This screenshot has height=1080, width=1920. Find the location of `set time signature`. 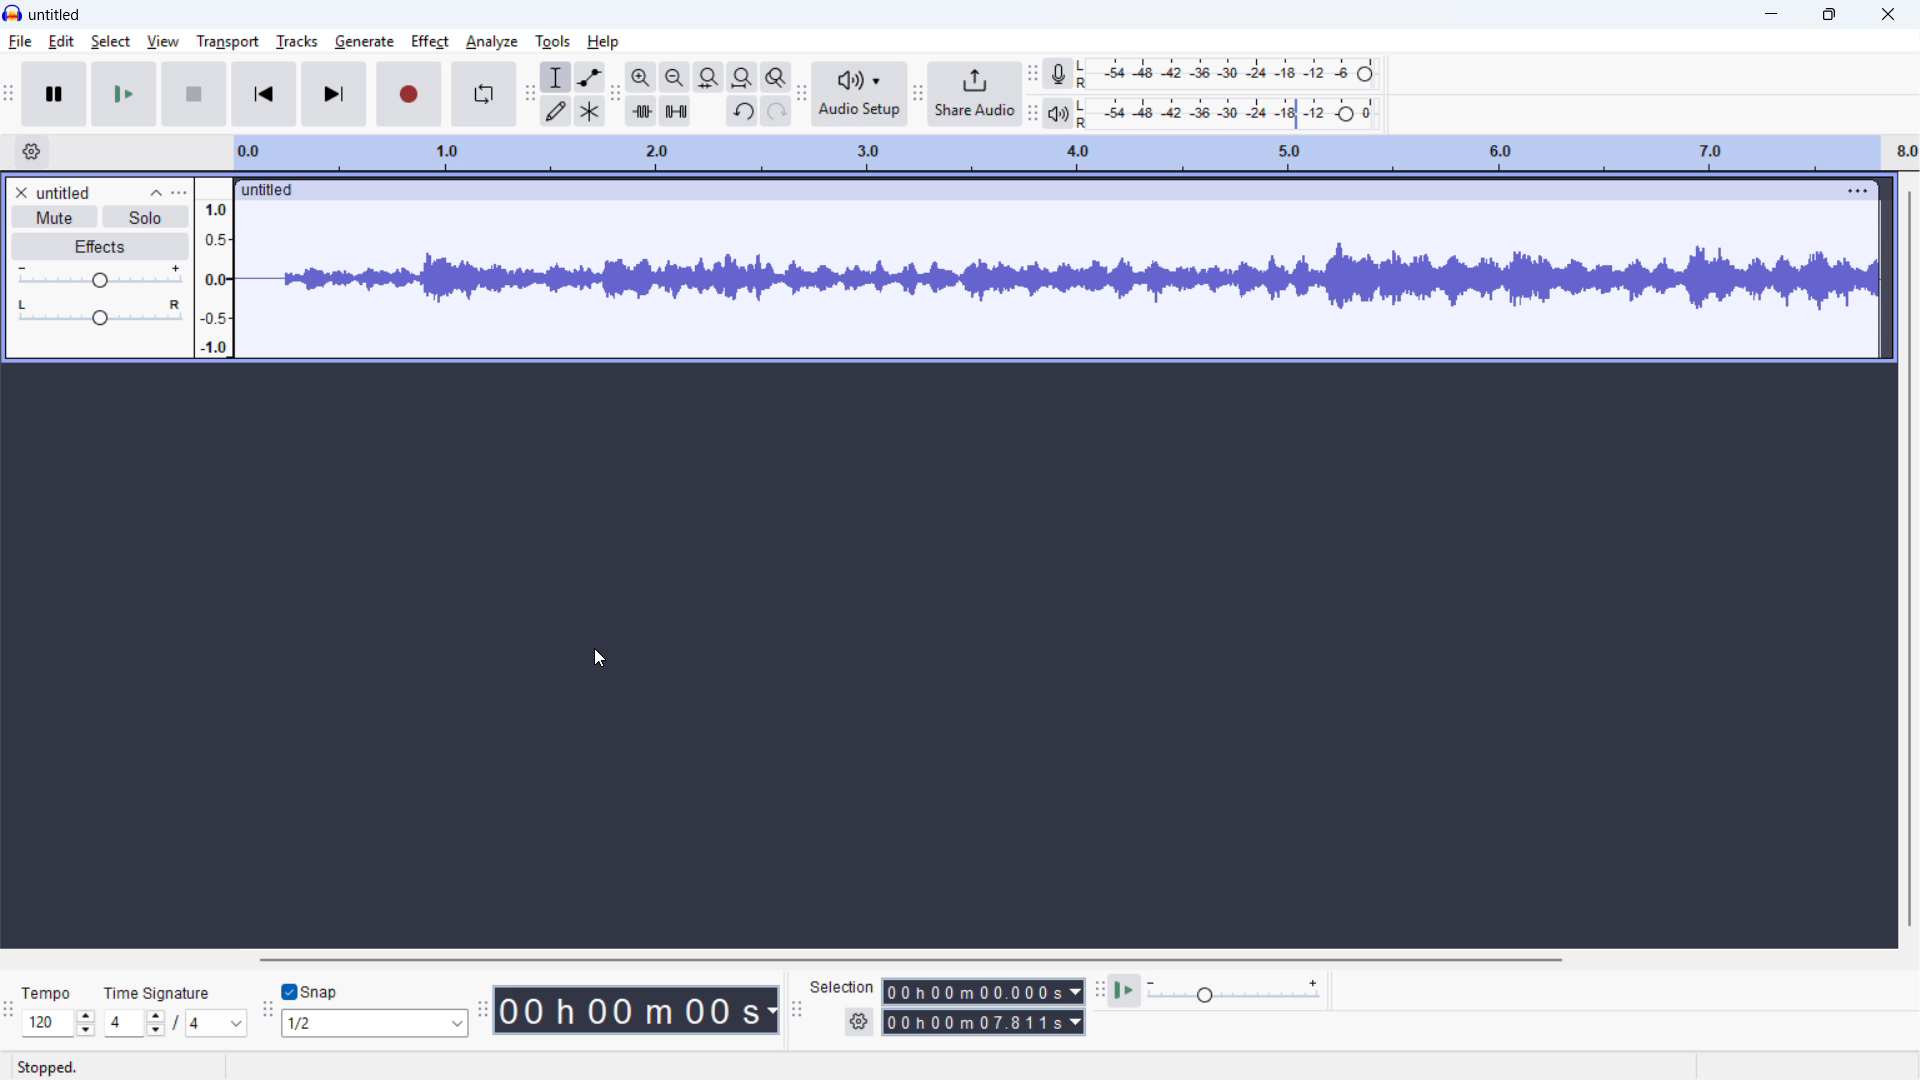

set time signature is located at coordinates (176, 1023).